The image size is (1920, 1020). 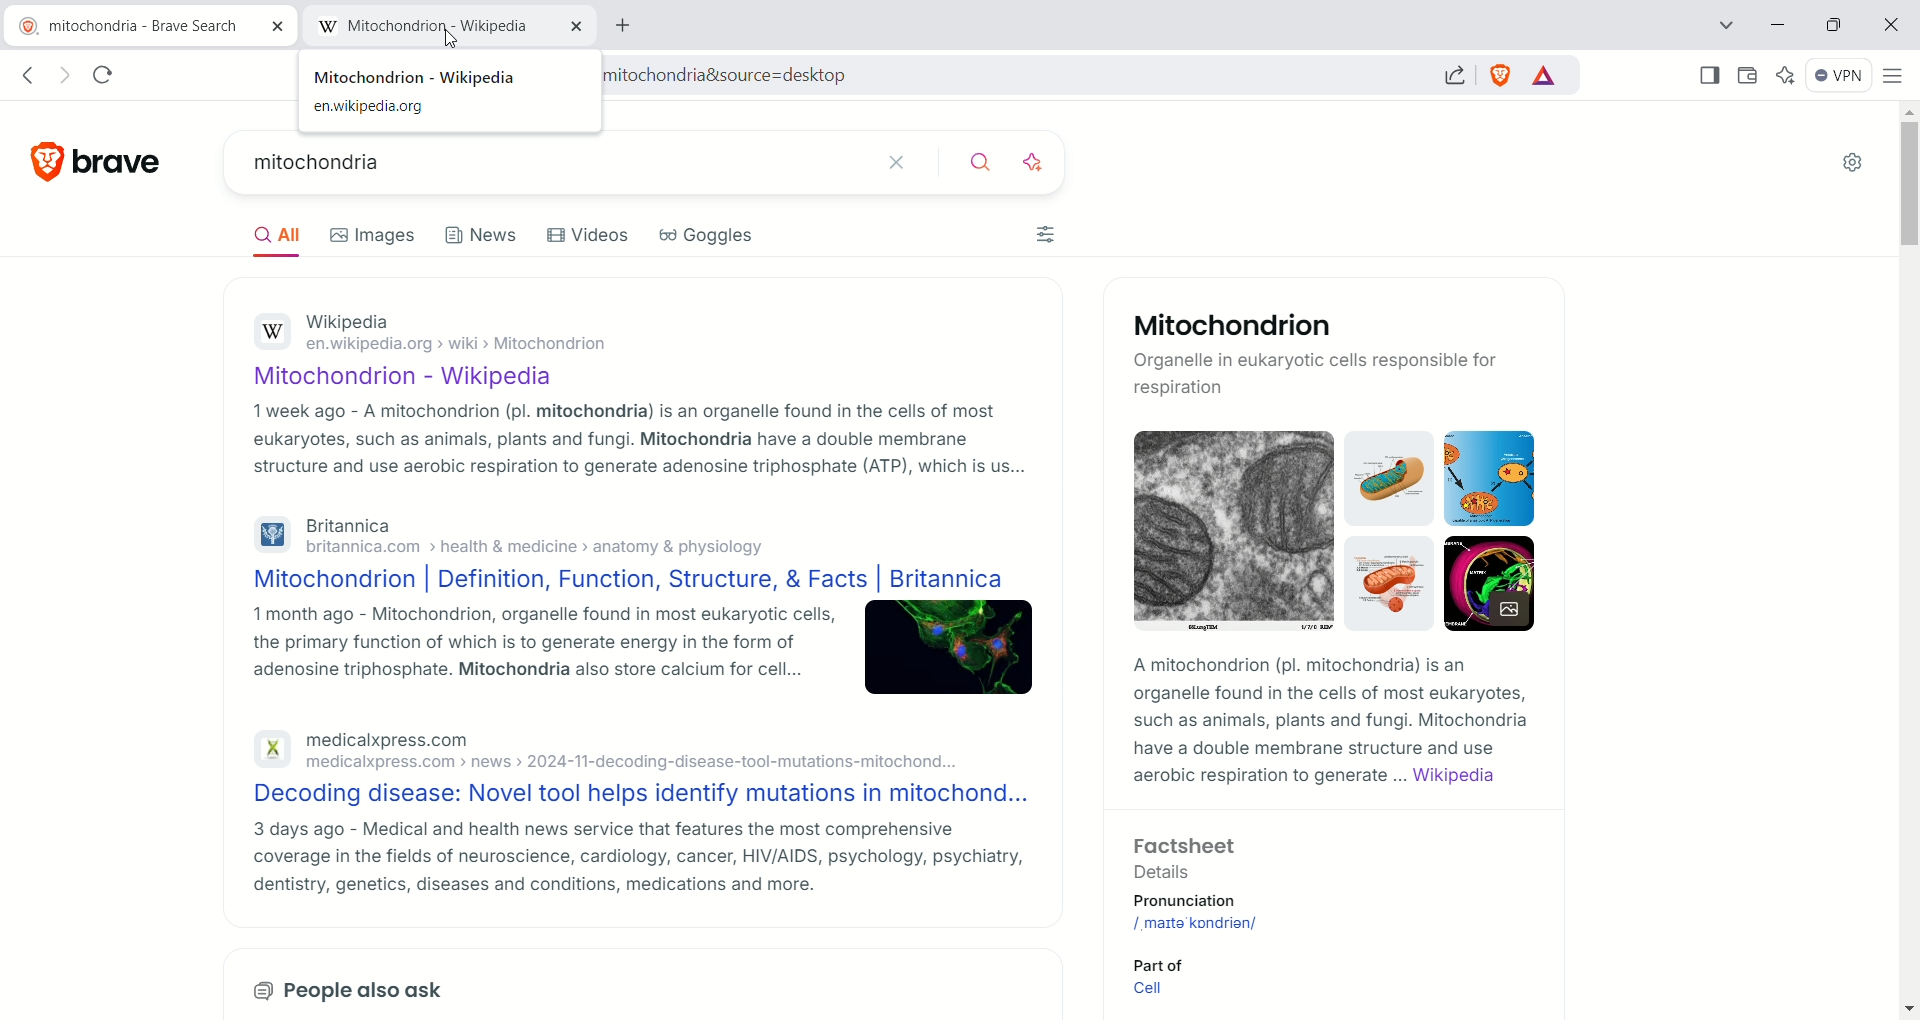 I want to click on Factsheet, so click(x=1176, y=843).